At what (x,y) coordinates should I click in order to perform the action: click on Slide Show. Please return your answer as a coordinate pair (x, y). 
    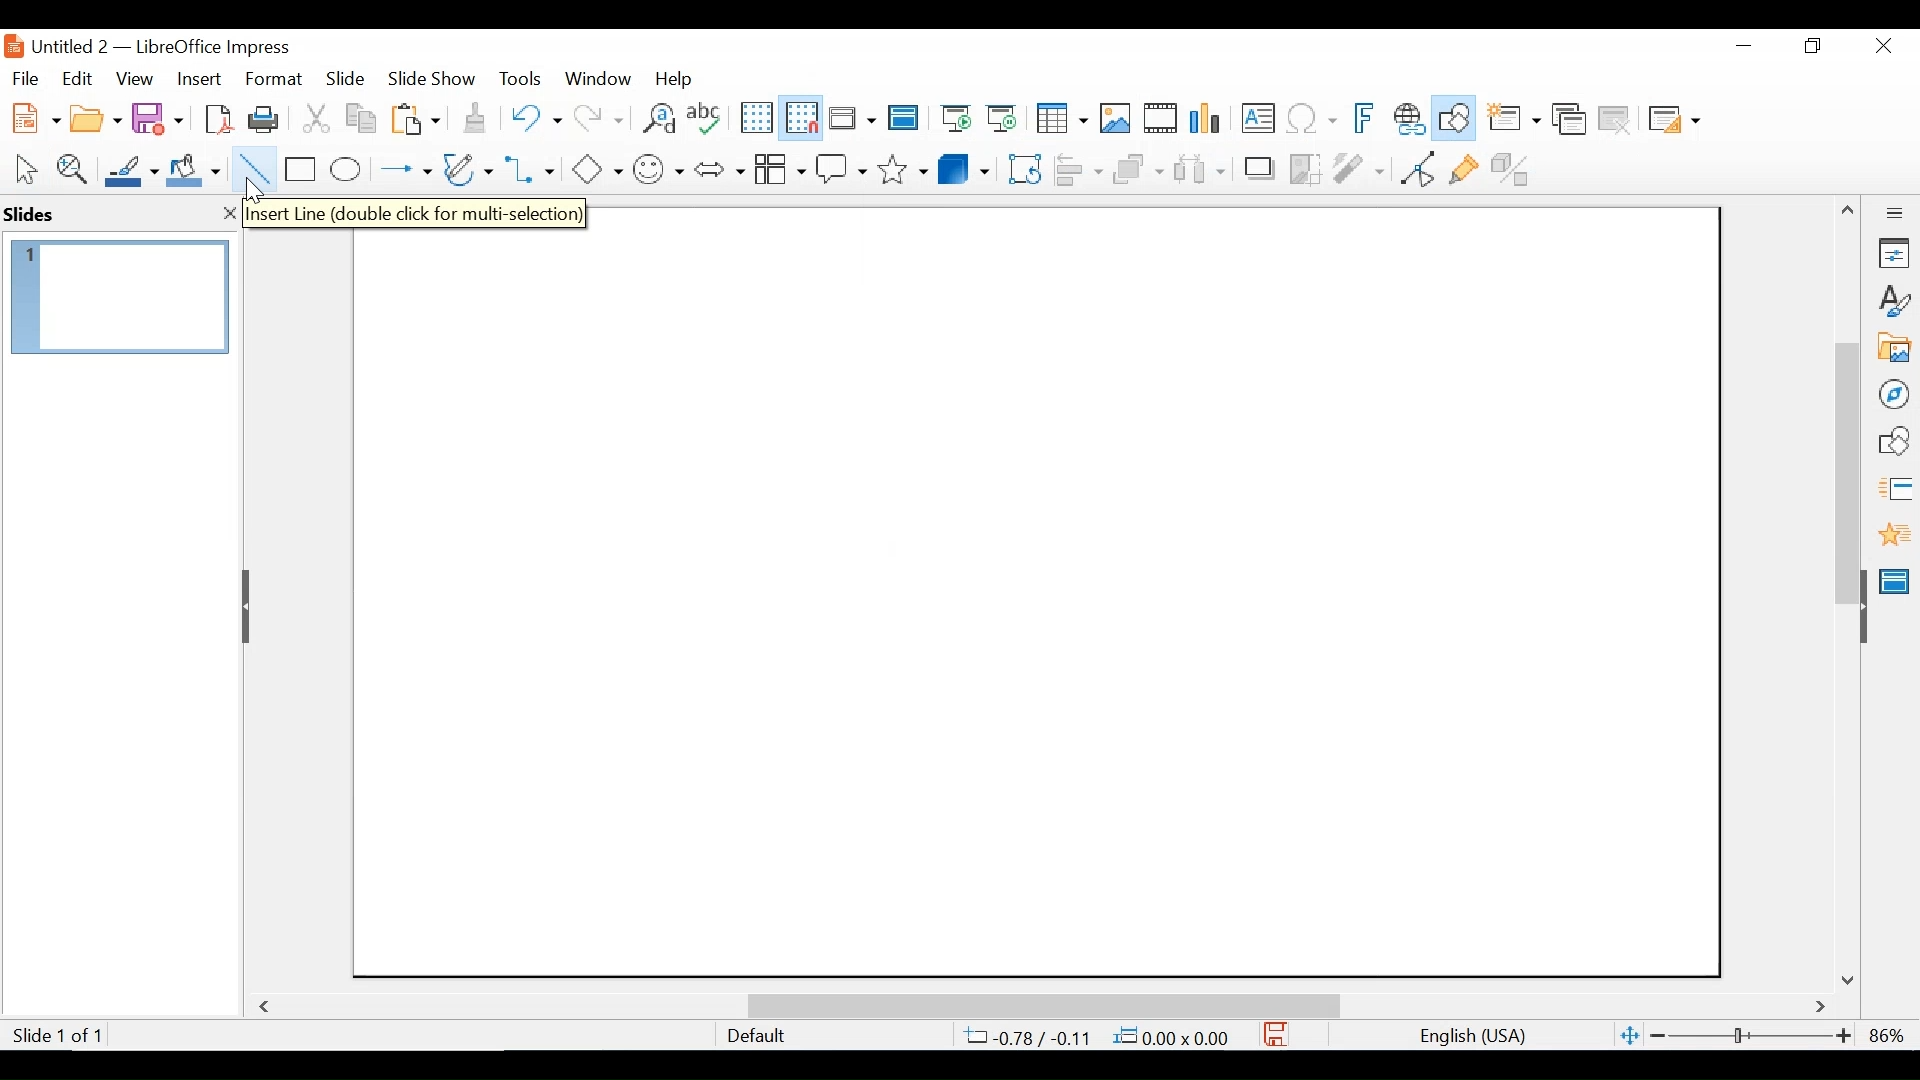
    Looking at the image, I should click on (433, 77).